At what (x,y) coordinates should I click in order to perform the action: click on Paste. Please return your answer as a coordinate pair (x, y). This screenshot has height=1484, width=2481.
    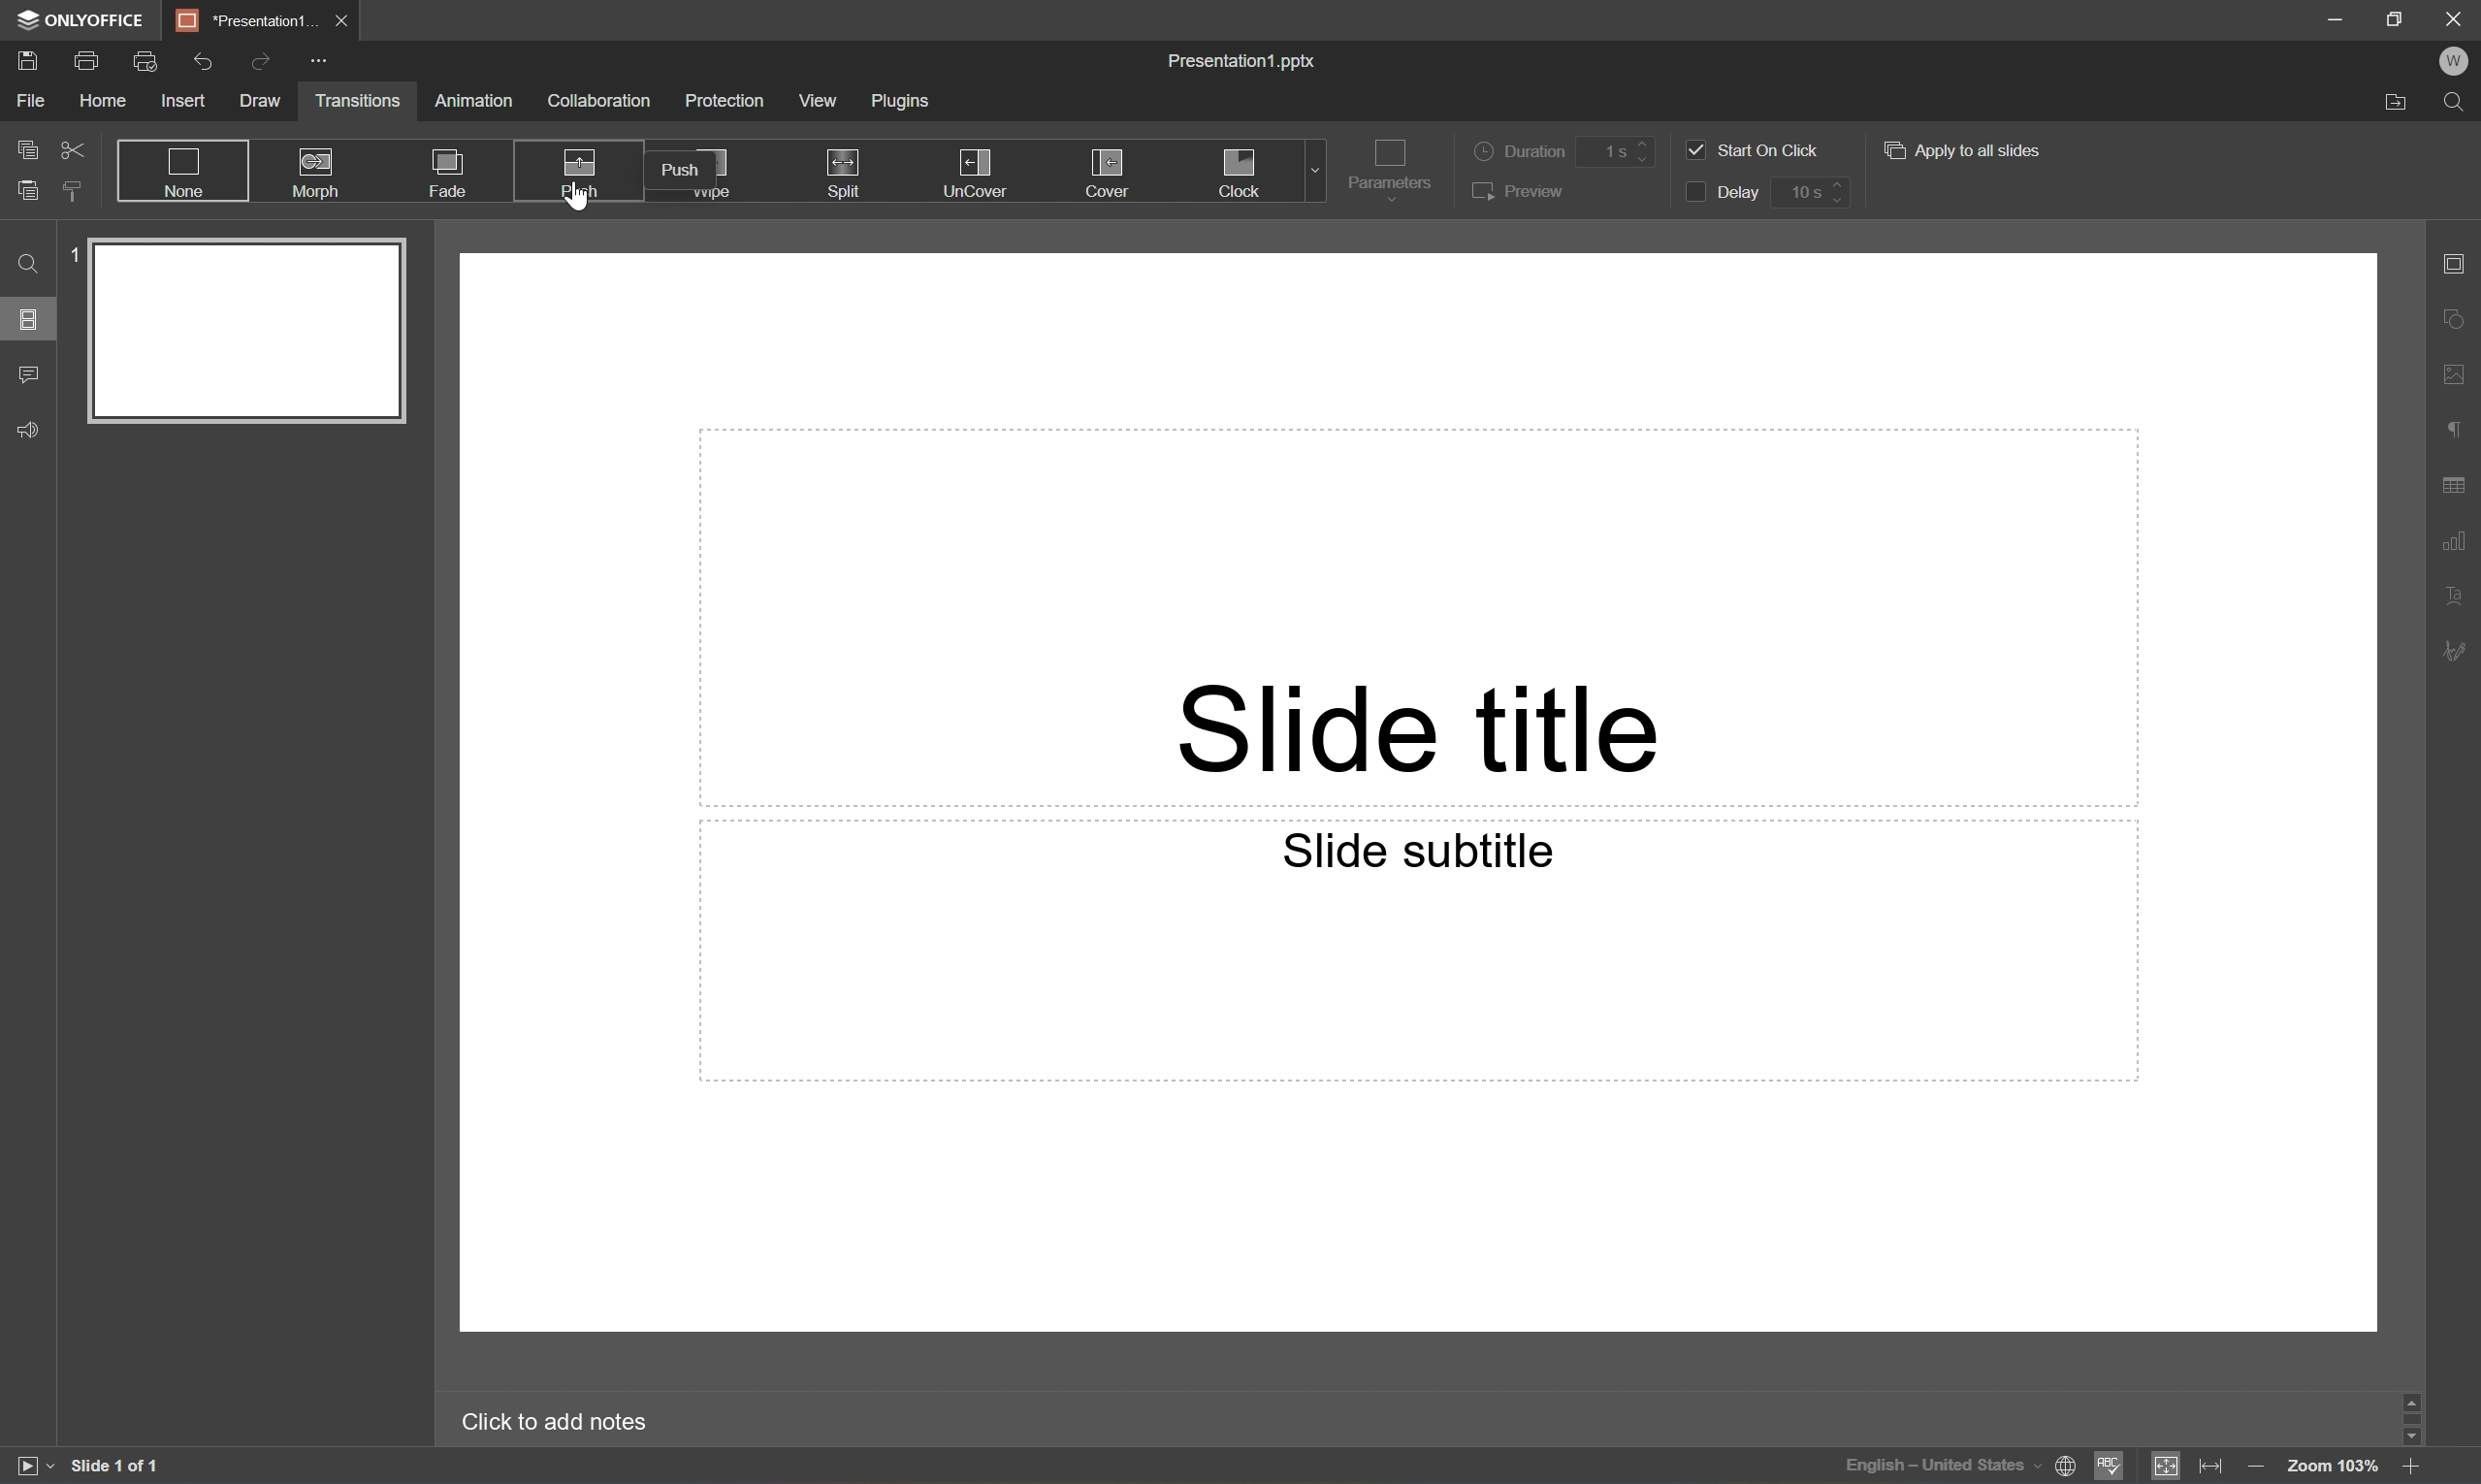
    Looking at the image, I should click on (30, 191).